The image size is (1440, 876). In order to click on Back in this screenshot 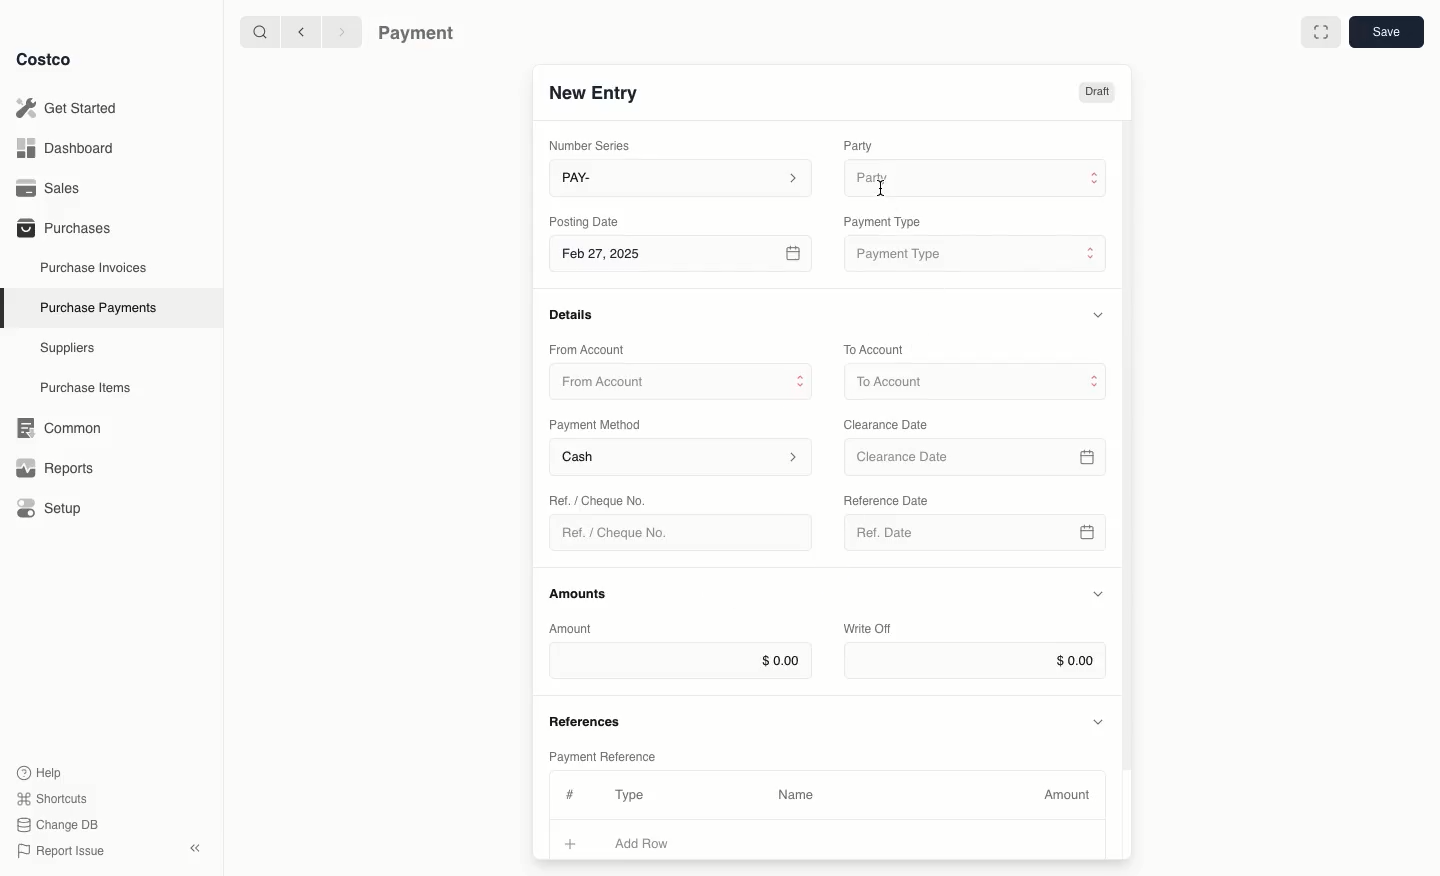, I will do `click(301, 31)`.